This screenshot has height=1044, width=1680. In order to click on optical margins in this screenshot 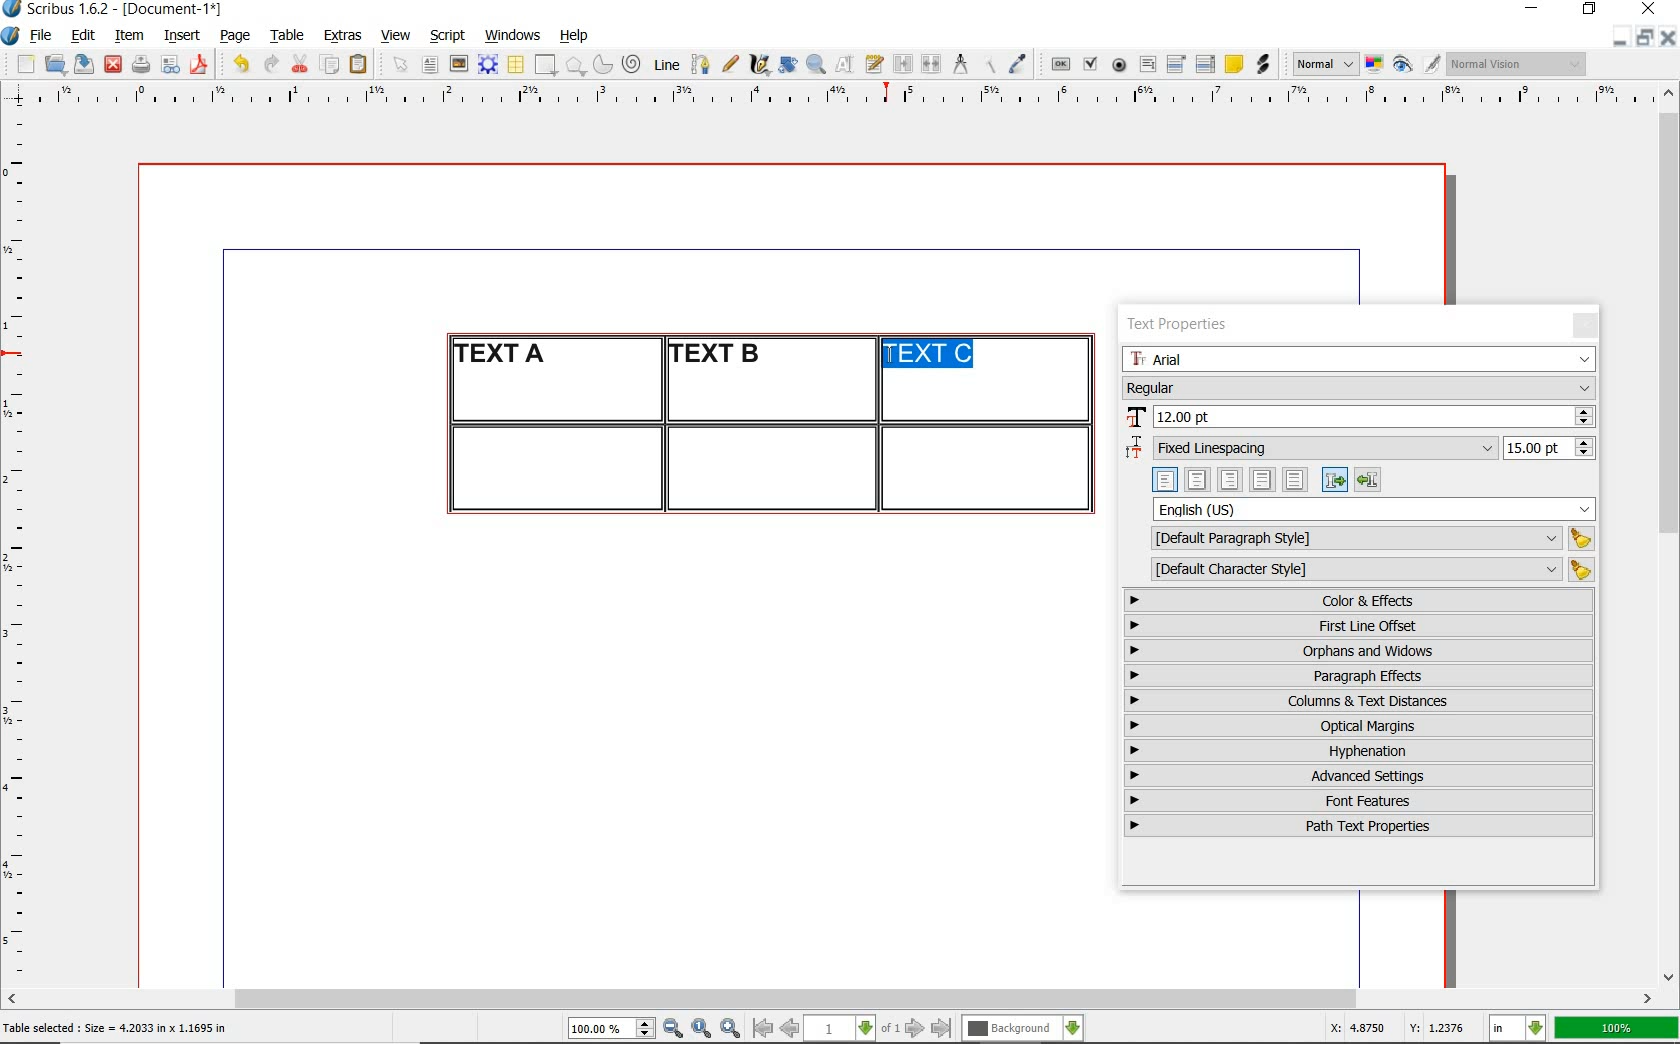, I will do `click(1360, 726)`.